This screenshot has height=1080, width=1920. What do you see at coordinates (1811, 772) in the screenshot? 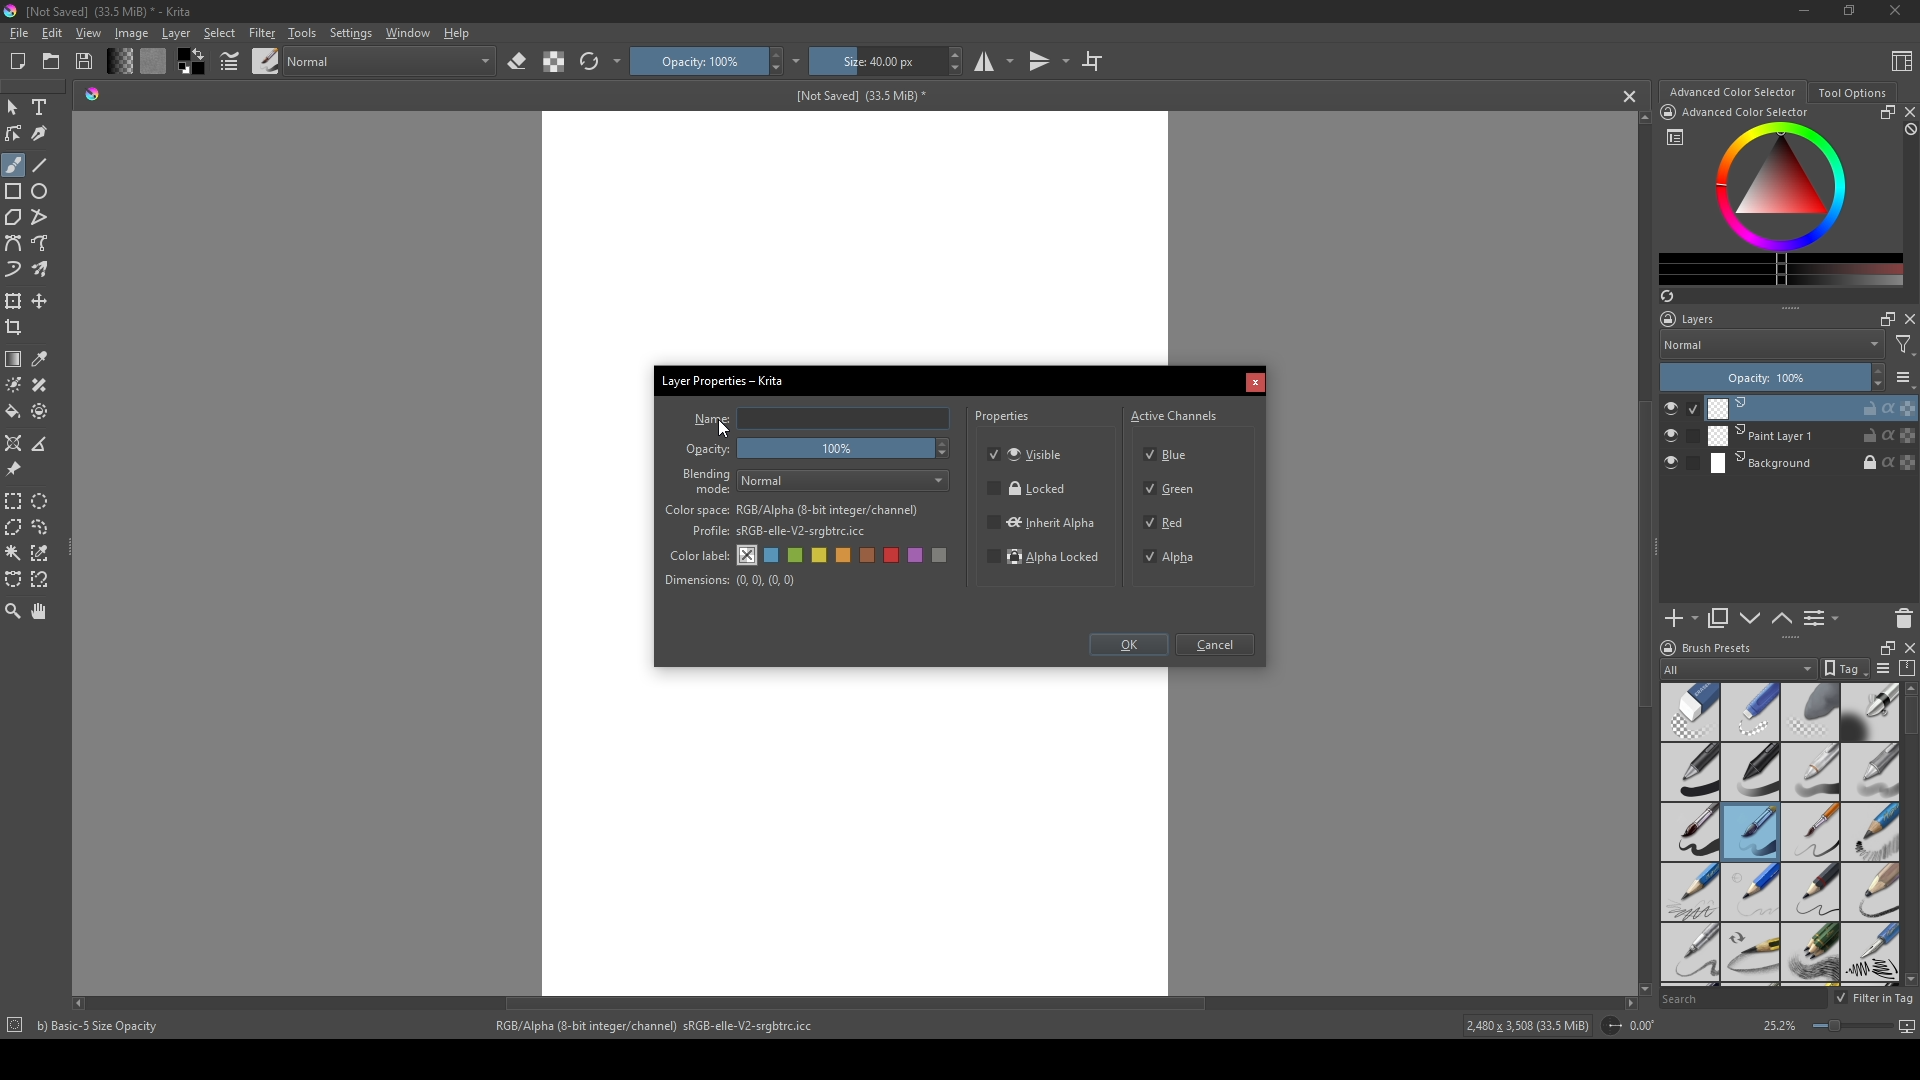
I see `white pen` at bounding box center [1811, 772].